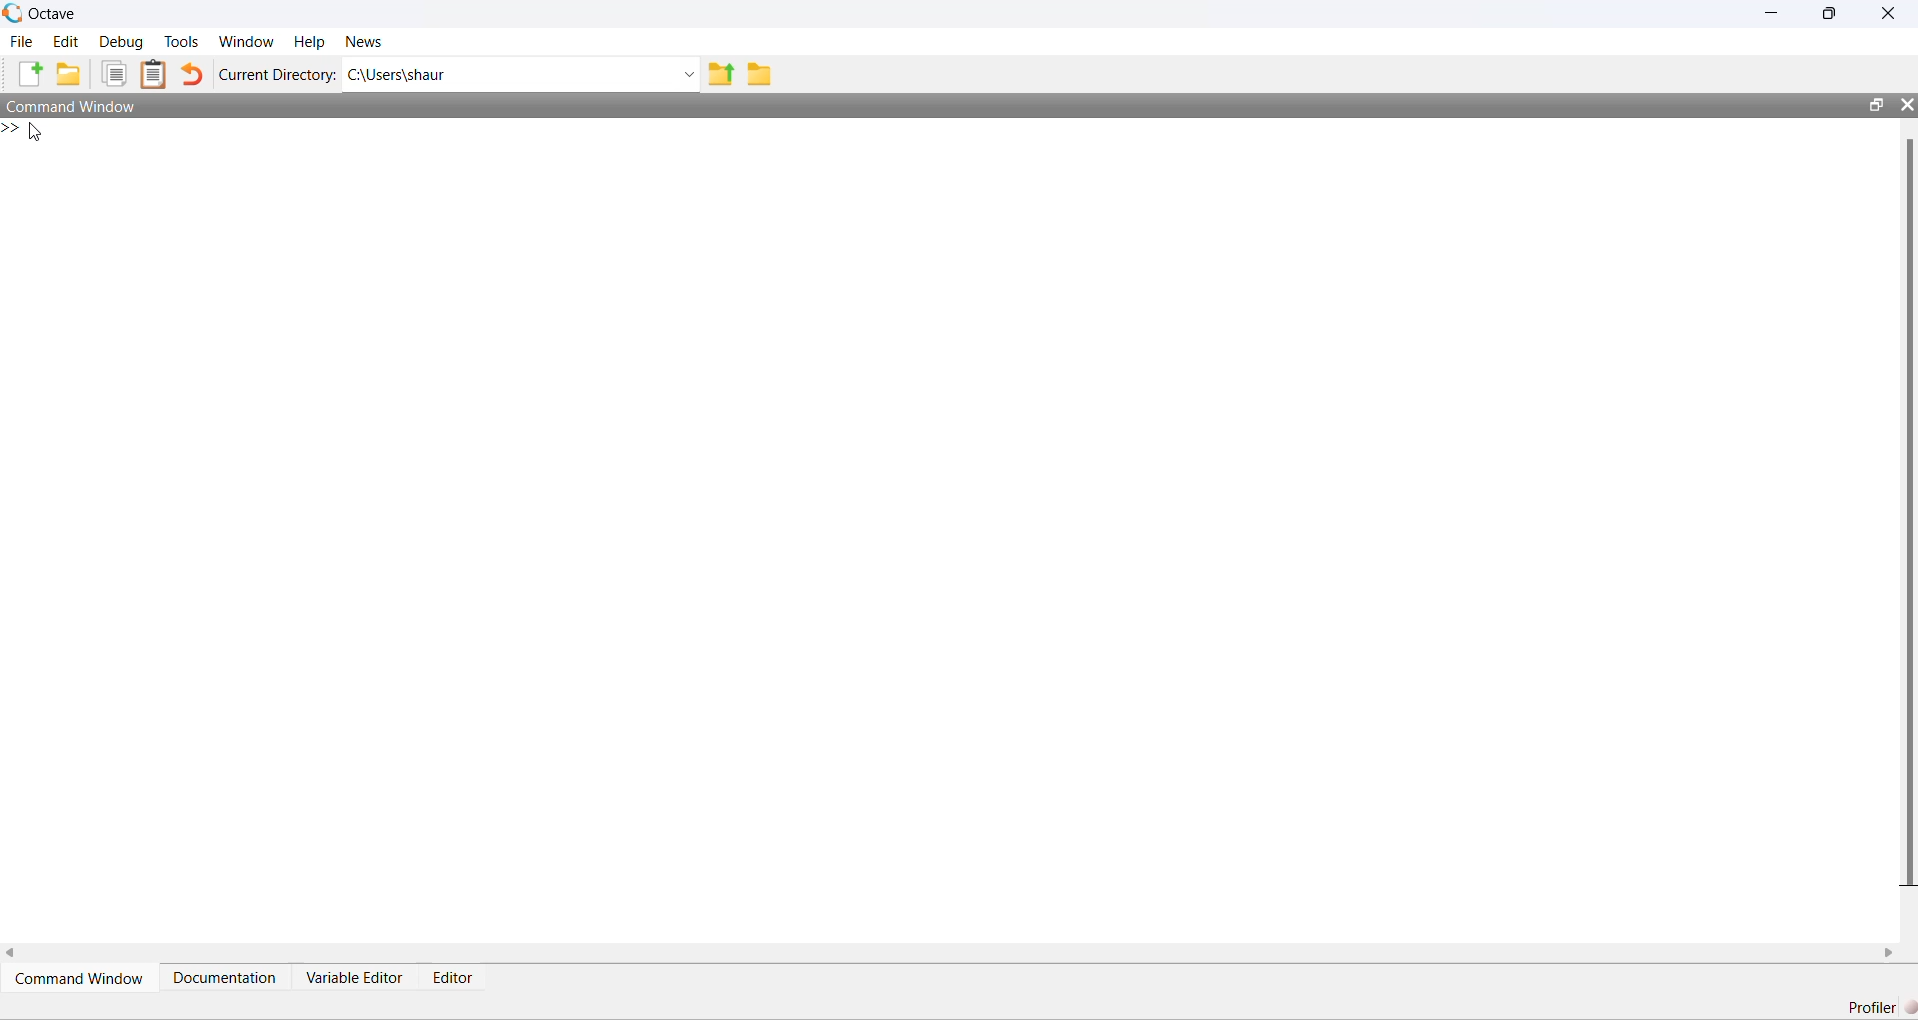 Image resolution: width=1918 pixels, height=1020 pixels. Describe the element at coordinates (247, 42) in the screenshot. I see `‘Window` at that location.